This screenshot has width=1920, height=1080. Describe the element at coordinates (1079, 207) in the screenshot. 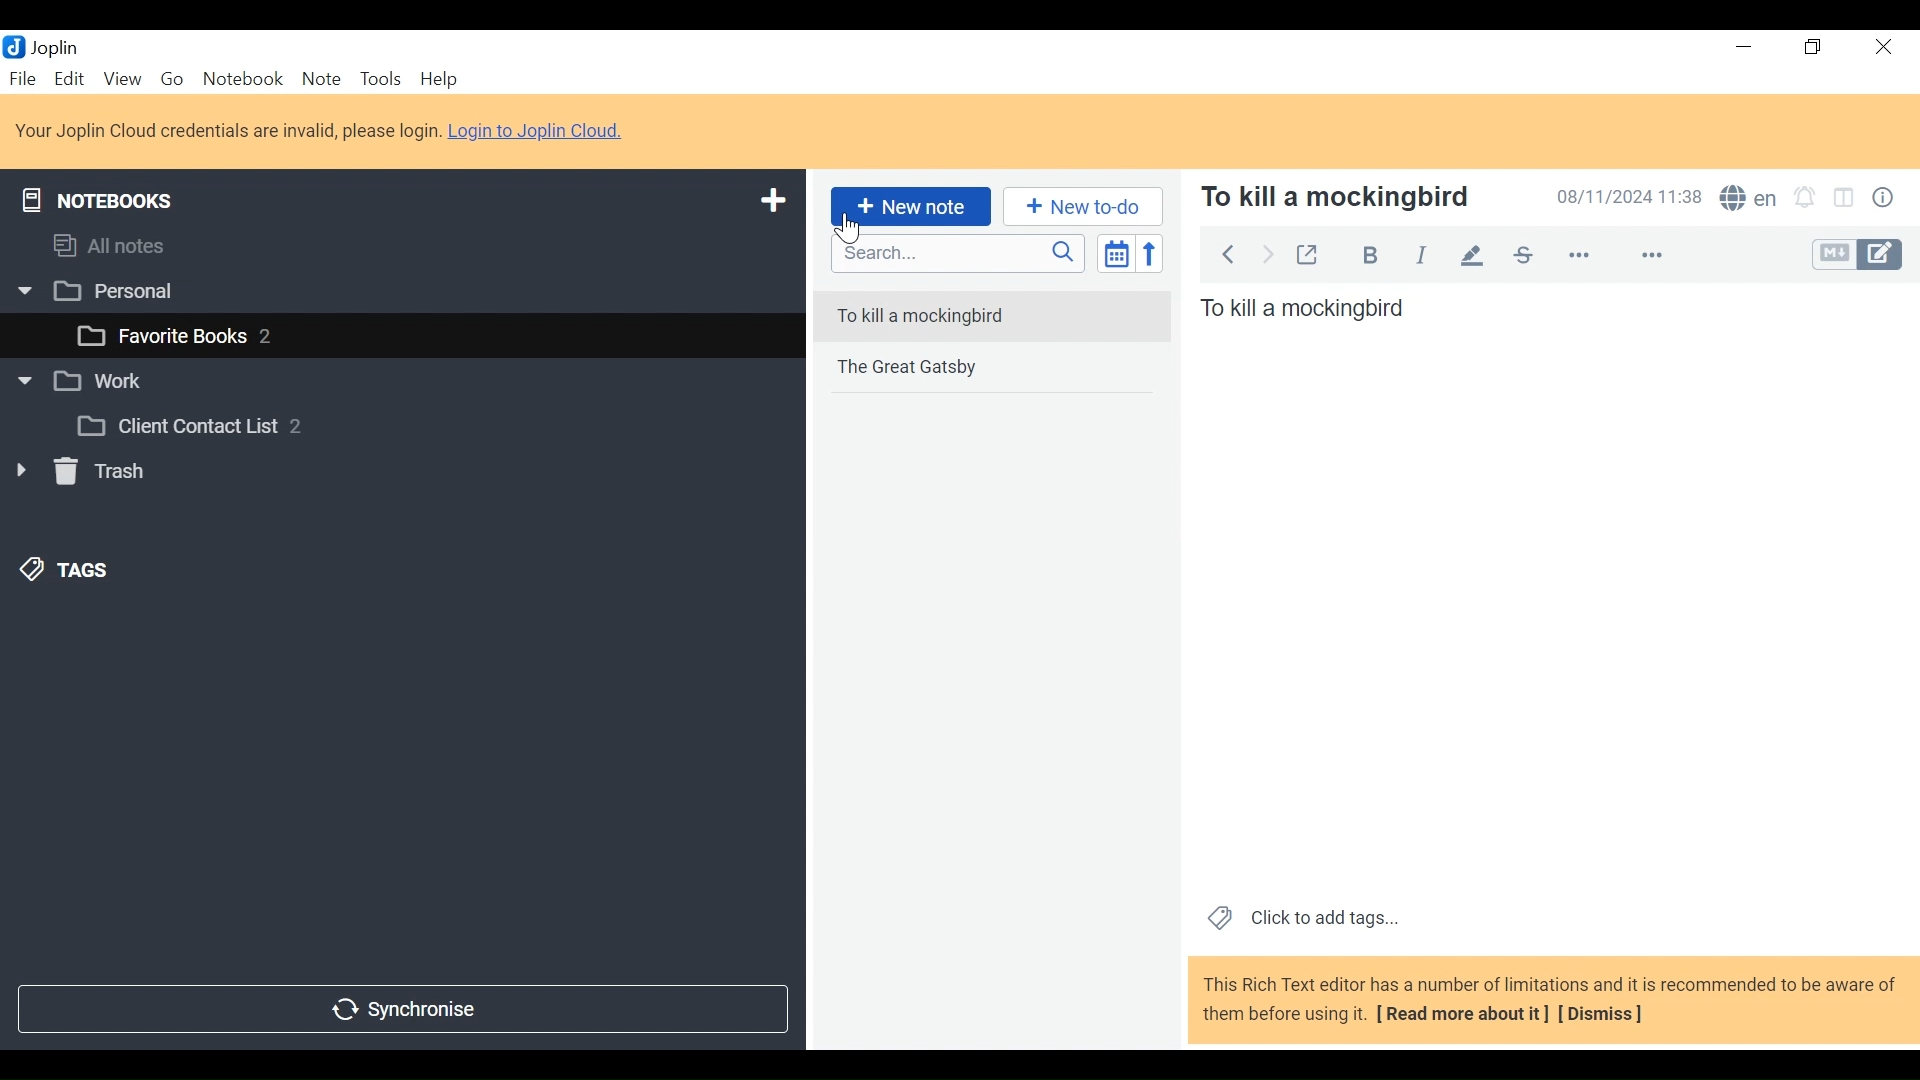

I see `New to do` at that location.